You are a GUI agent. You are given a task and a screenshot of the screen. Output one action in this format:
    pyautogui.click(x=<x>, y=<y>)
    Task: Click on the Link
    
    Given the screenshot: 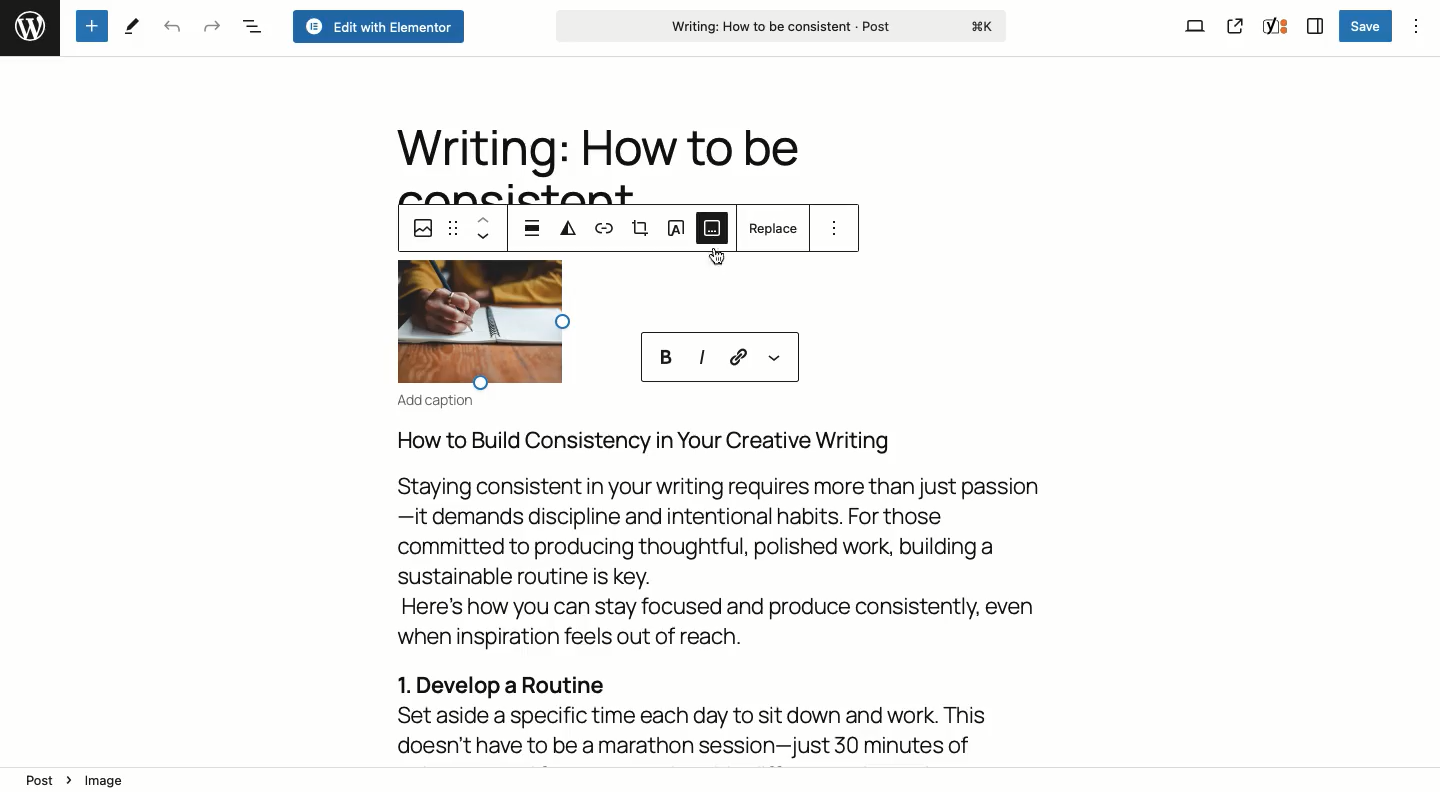 What is the action you would take?
    pyautogui.click(x=608, y=232)
    